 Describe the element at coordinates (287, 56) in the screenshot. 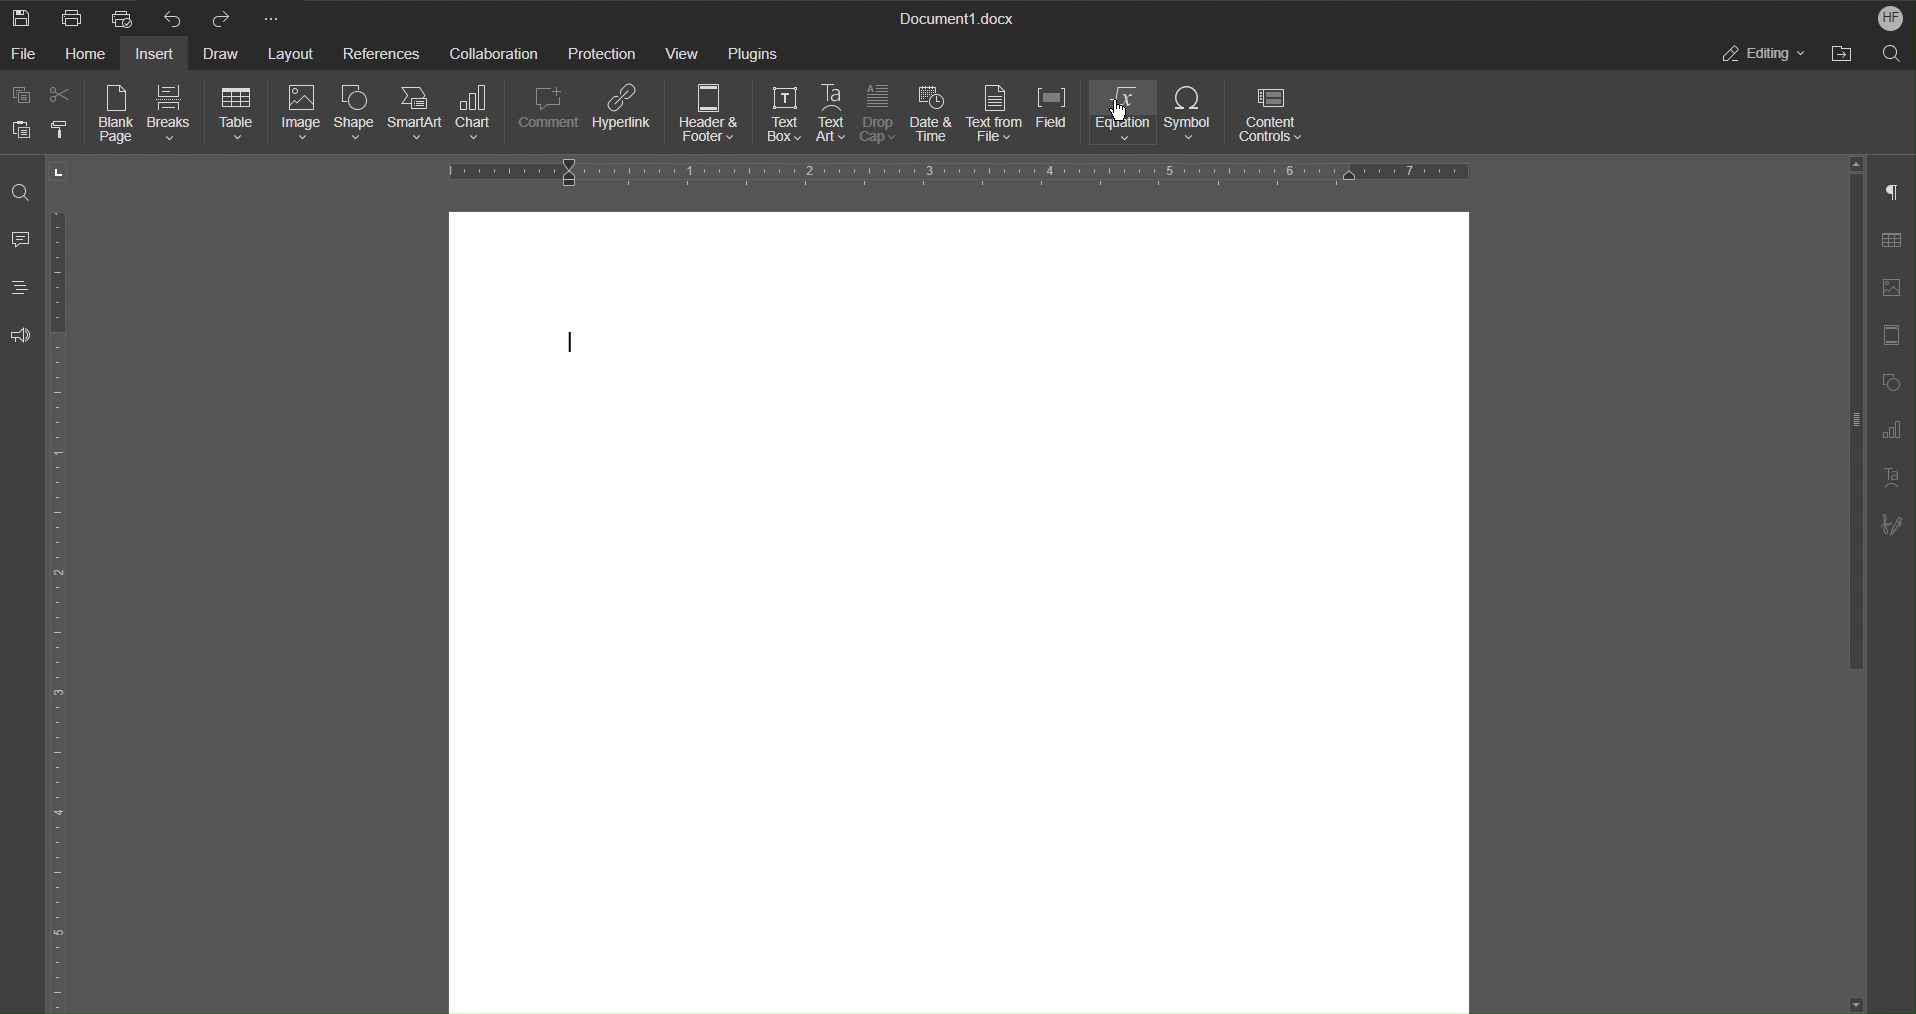

I see `Layout` at that location.